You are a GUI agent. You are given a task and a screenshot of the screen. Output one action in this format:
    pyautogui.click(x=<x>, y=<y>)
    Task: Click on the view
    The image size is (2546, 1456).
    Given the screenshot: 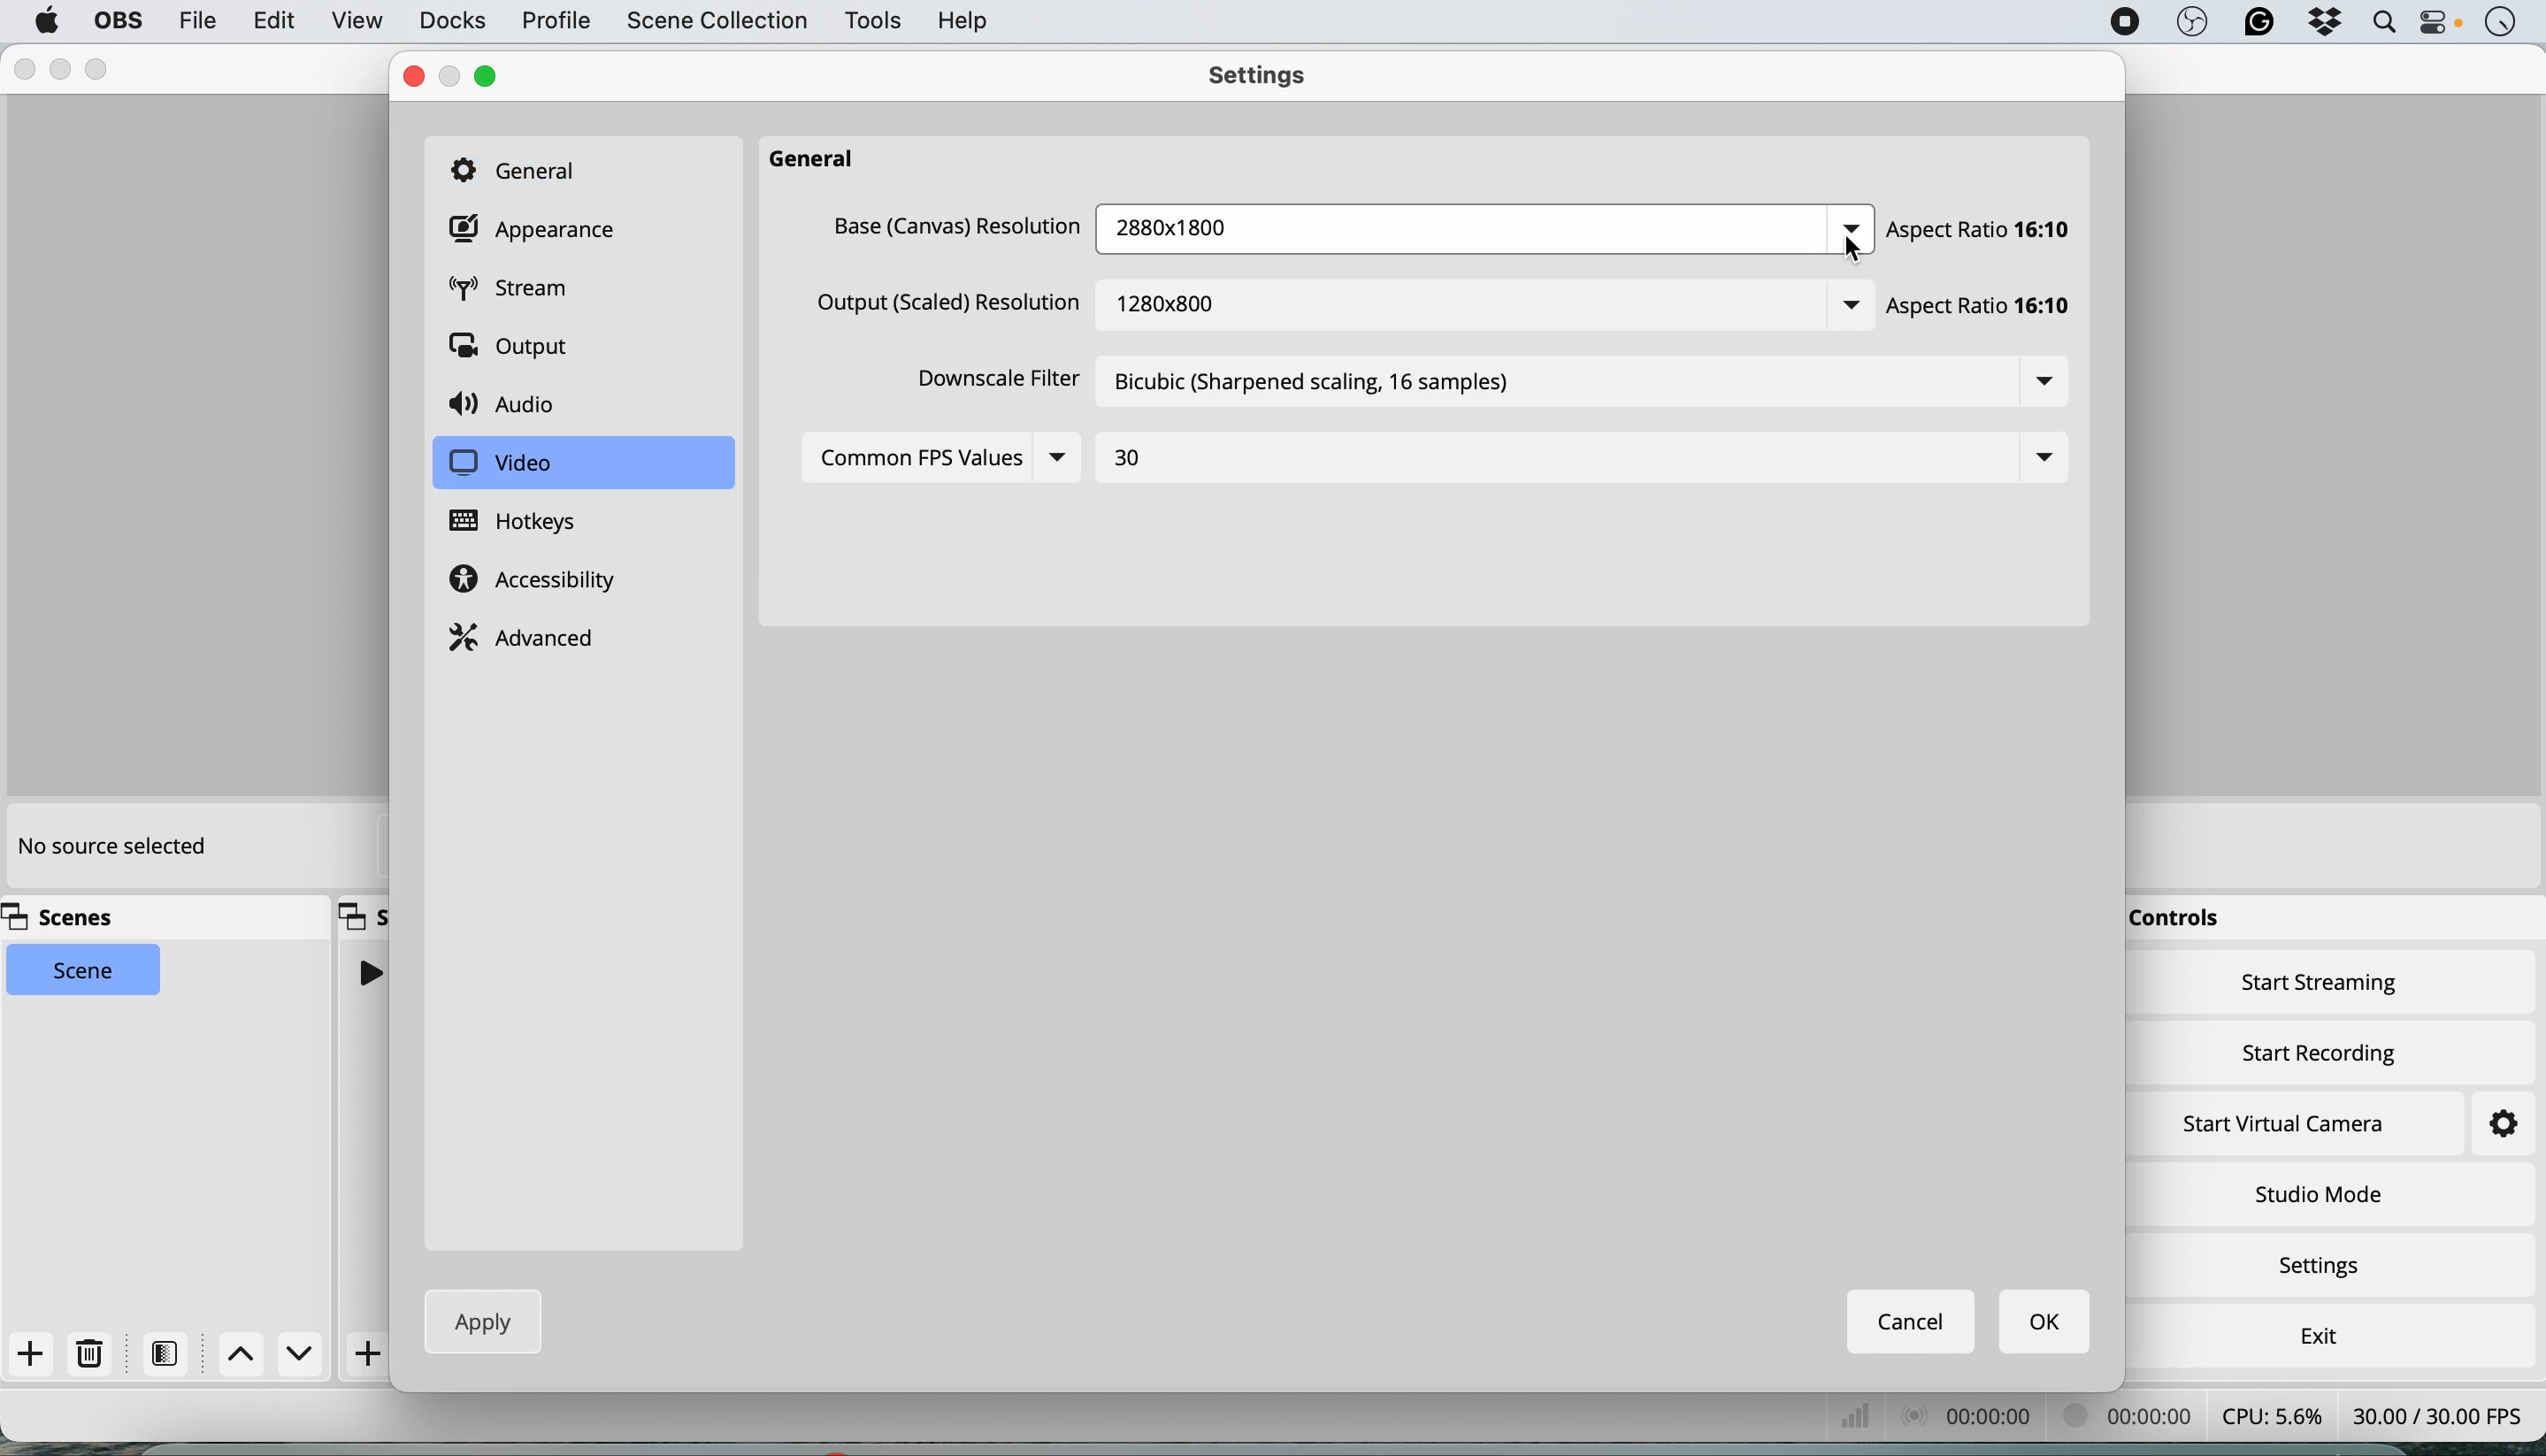 What is the action you would take?
    pyautogui.click(x=357, y=23)
    